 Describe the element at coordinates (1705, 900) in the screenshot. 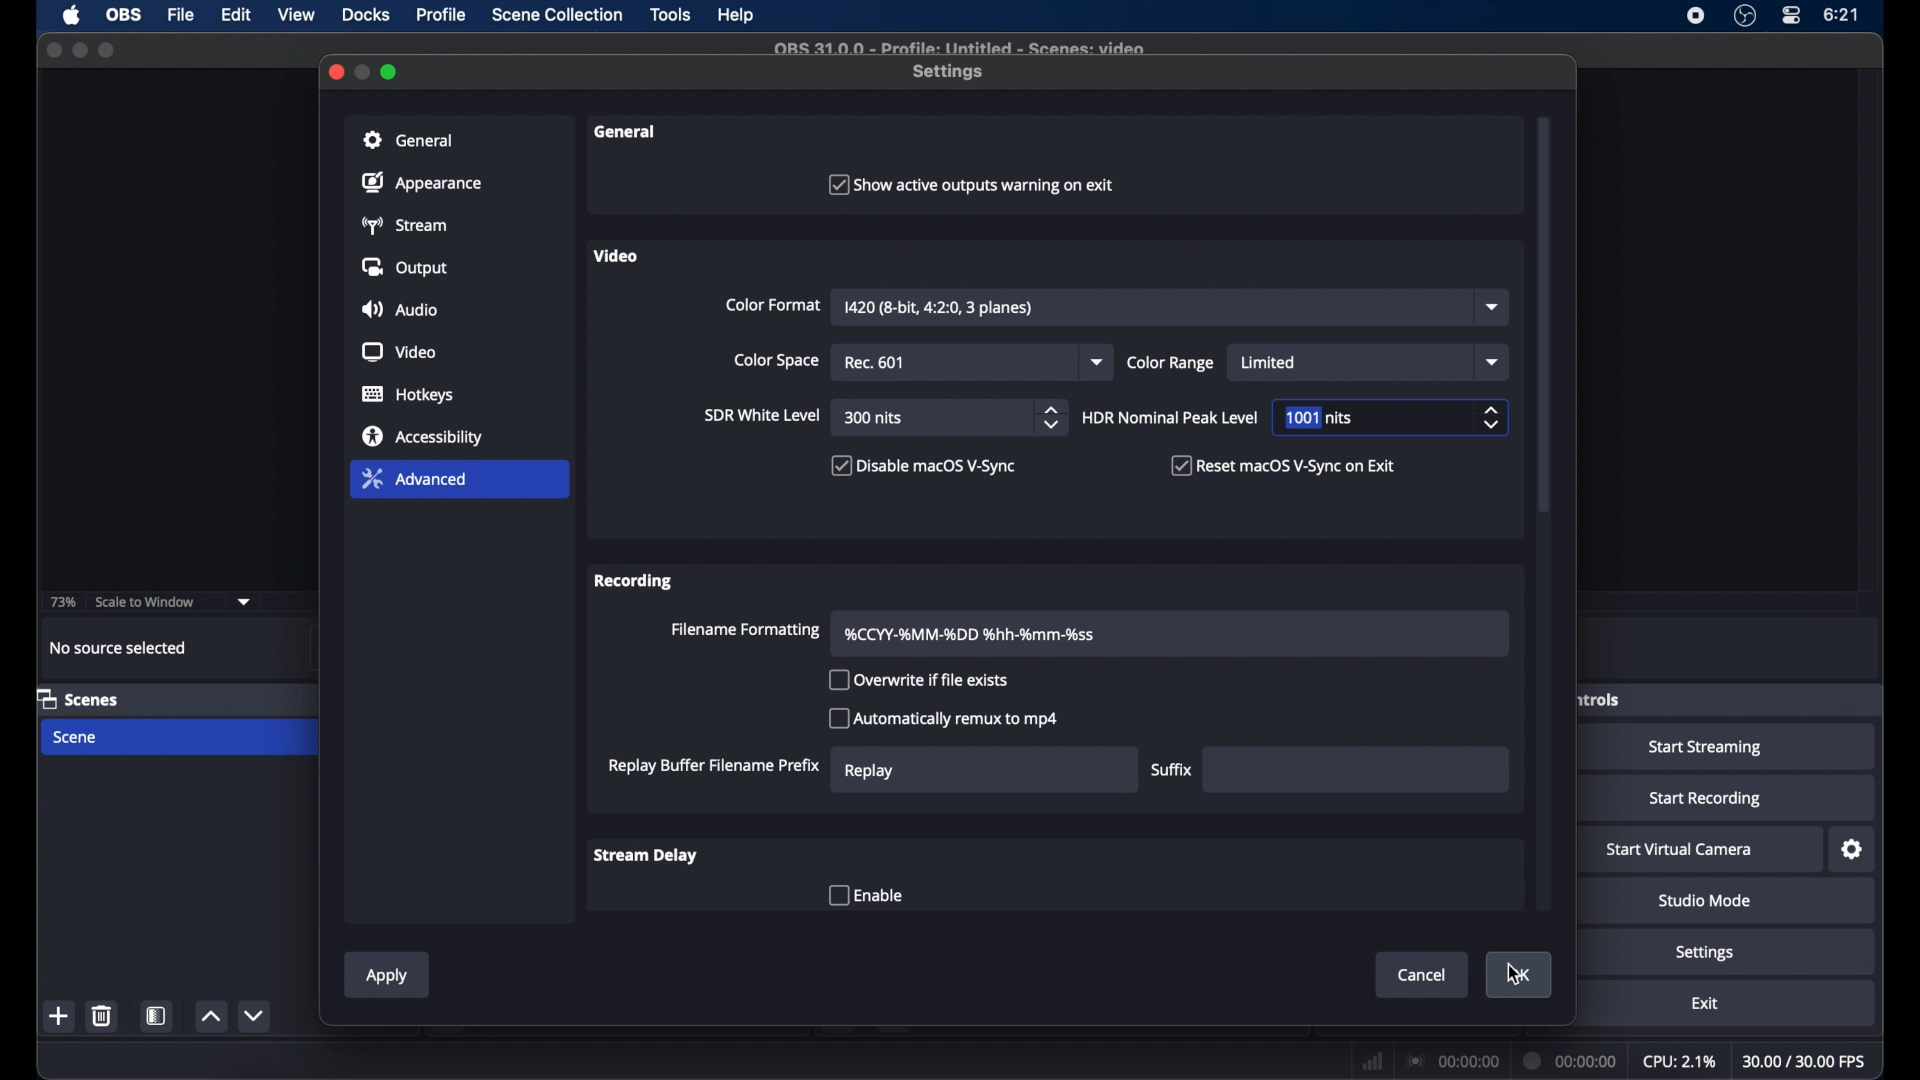

I see `studio mode` at that location.